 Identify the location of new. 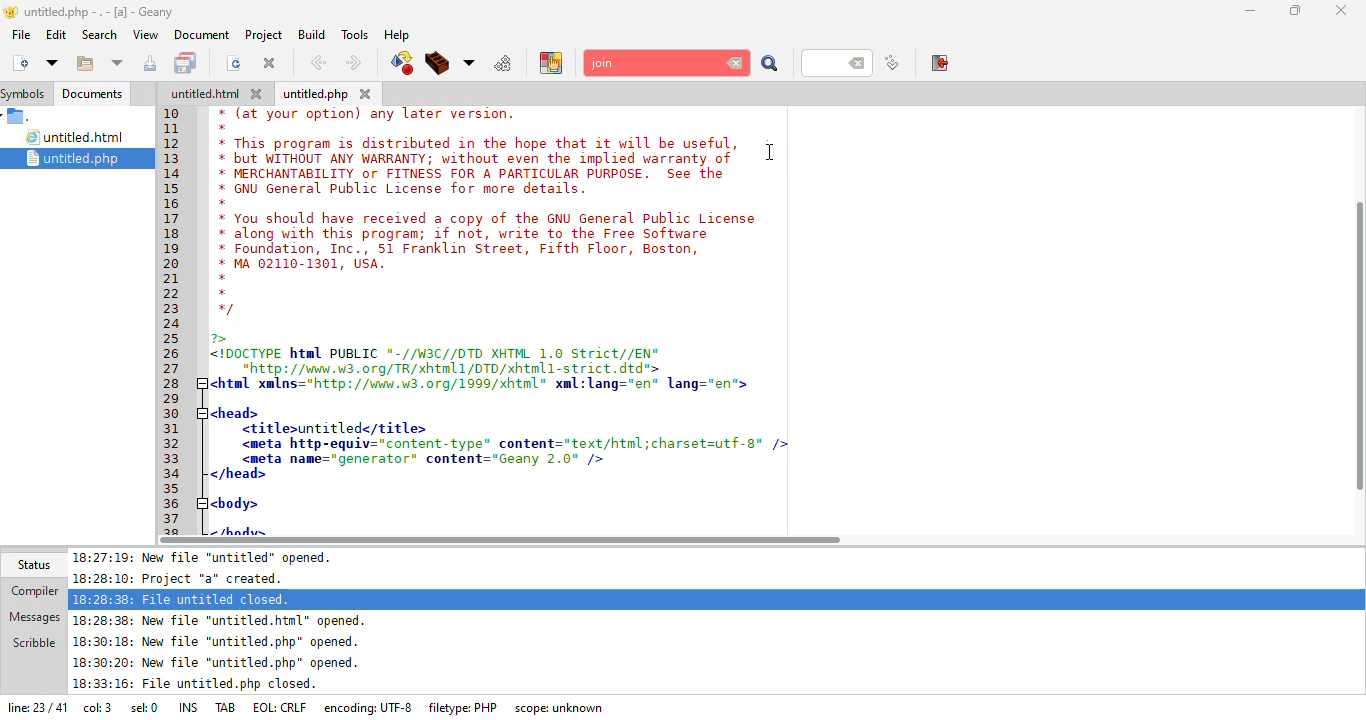
(19, 62).